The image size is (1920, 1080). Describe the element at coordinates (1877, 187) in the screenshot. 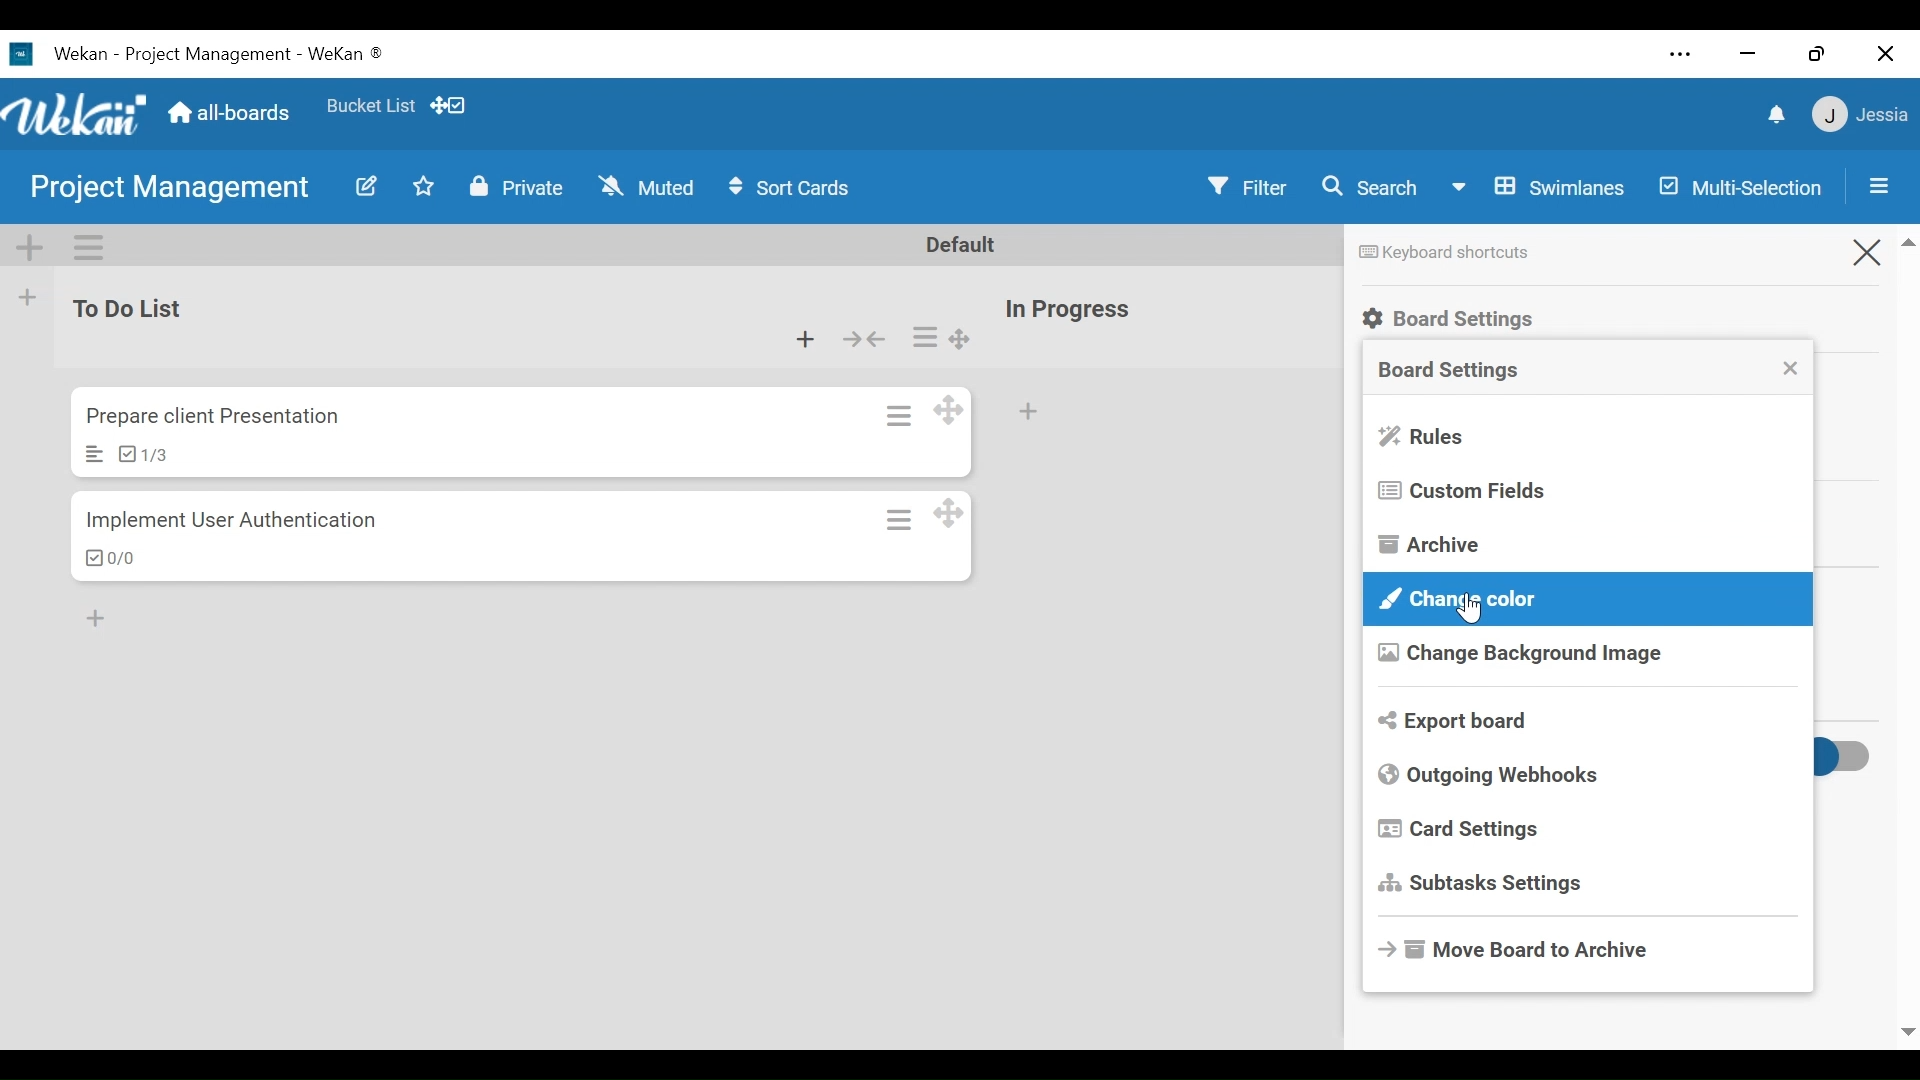

I see `Open/Close Side Pane` at that location.